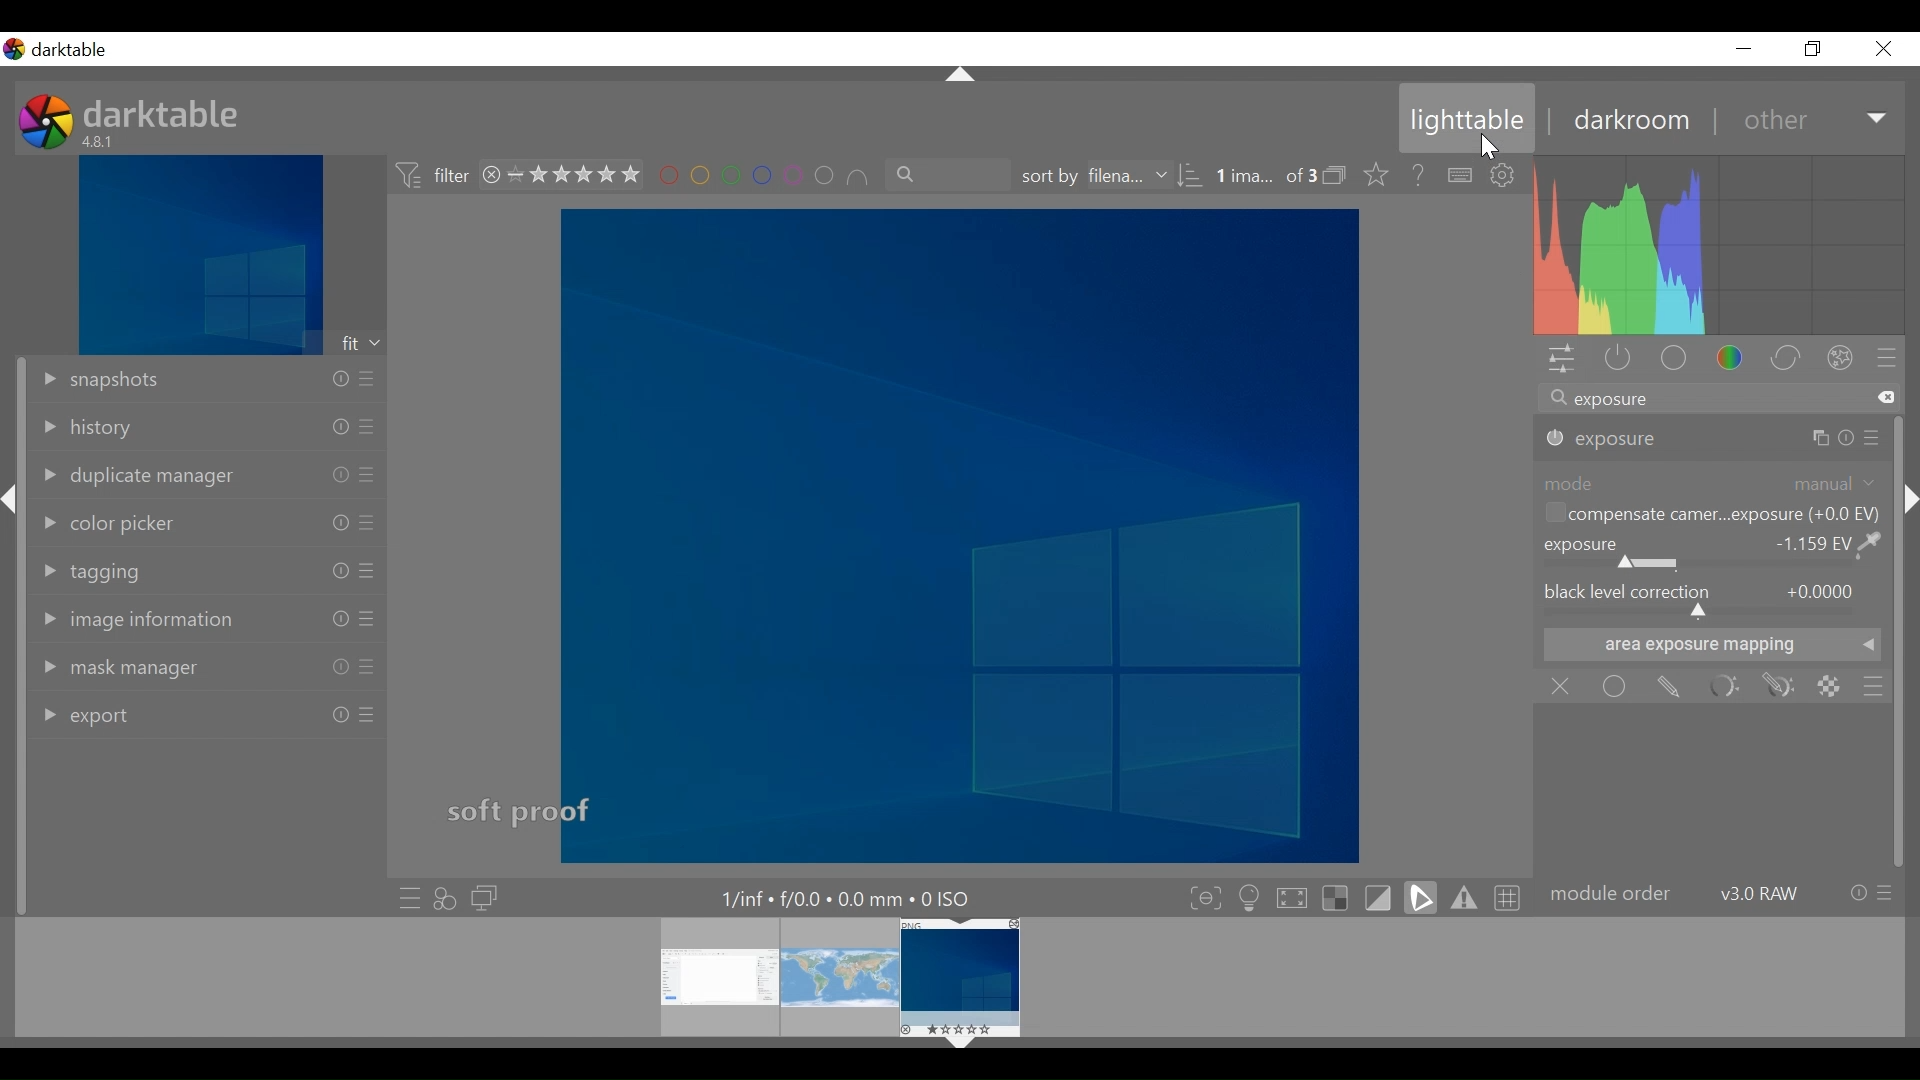 The width and height of the screenshot is (1920, 1080). I want to click on base, so click(1672, 359).